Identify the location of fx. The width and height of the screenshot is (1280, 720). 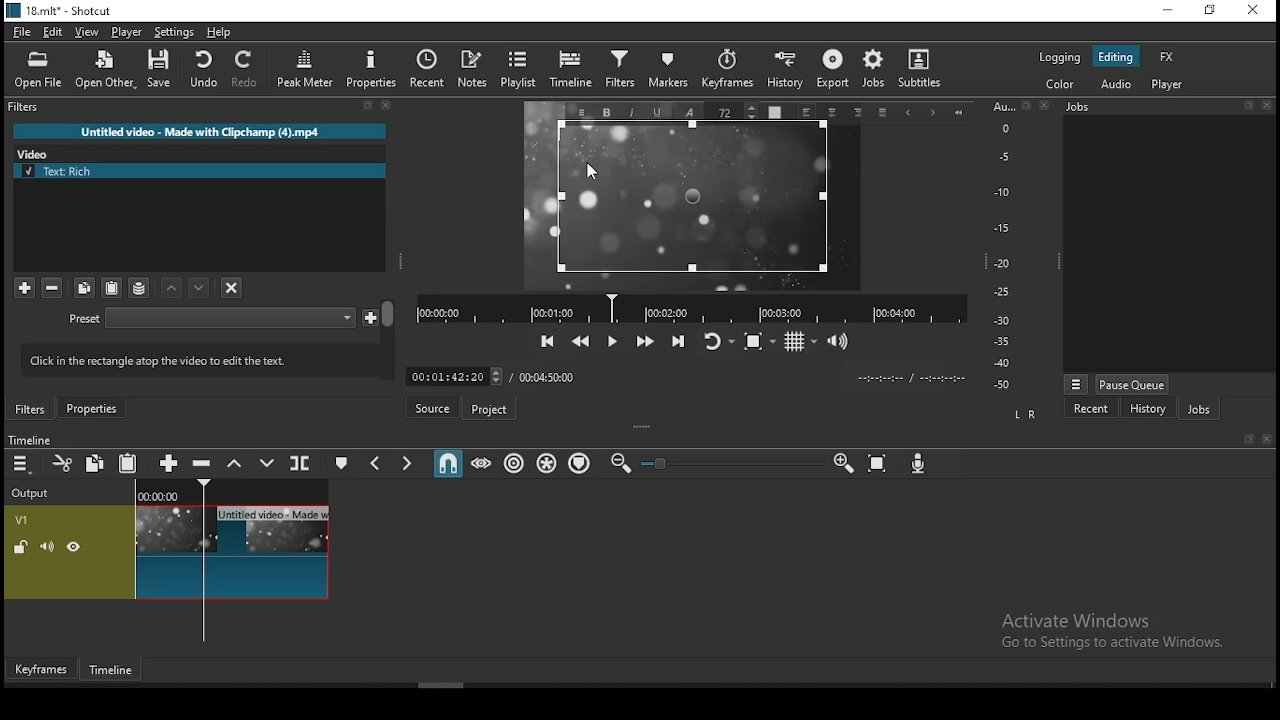
(1168, 56).